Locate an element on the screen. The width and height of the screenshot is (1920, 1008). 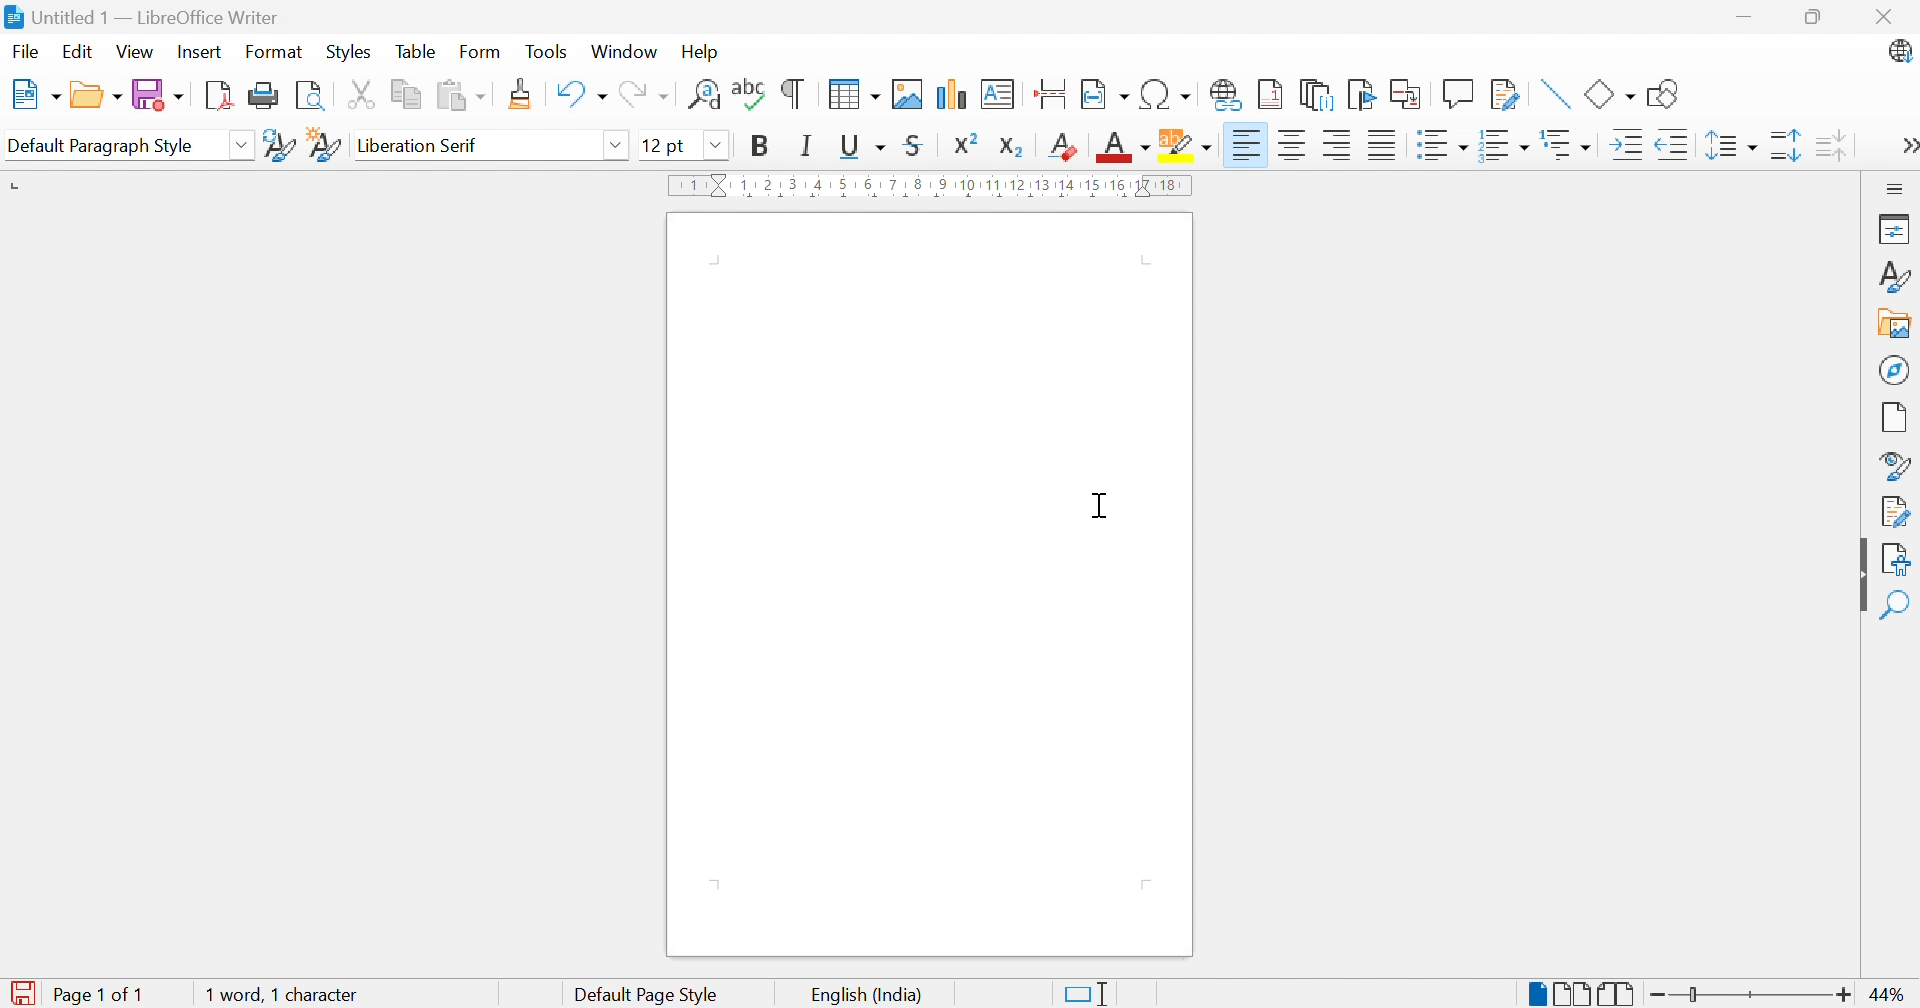
Drop down is located at coordinates (241, 143).